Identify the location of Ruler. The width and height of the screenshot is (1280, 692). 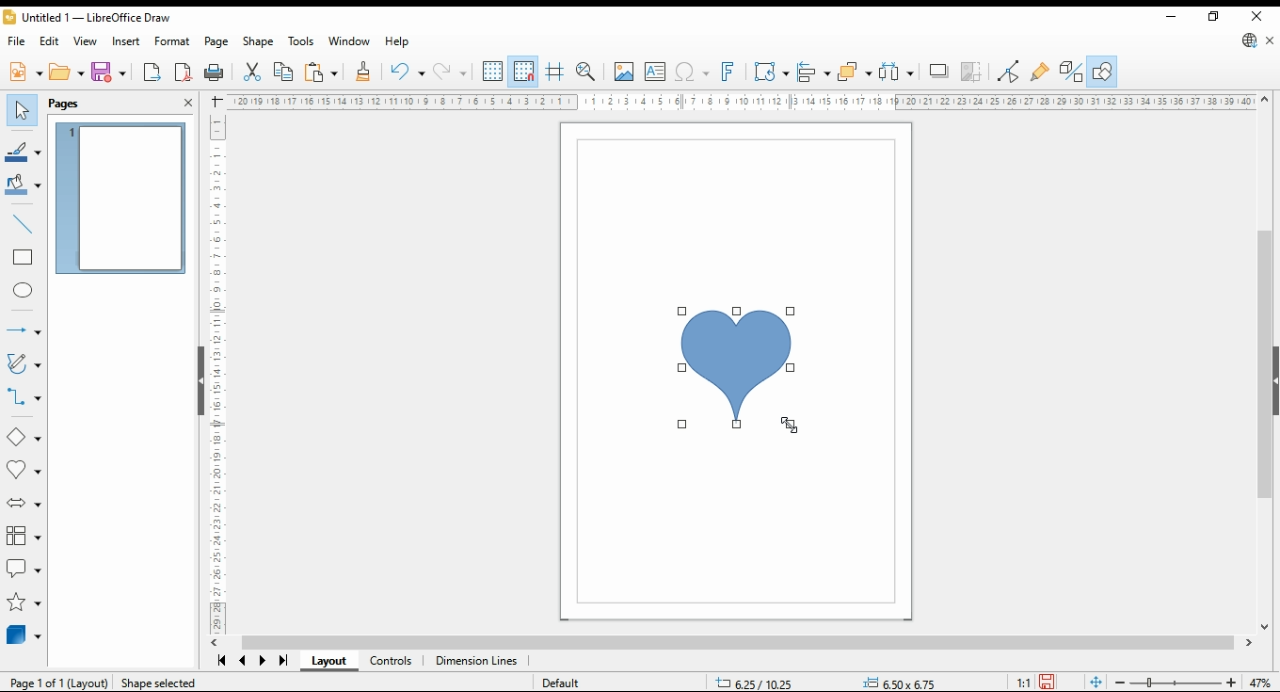
(743, 102).